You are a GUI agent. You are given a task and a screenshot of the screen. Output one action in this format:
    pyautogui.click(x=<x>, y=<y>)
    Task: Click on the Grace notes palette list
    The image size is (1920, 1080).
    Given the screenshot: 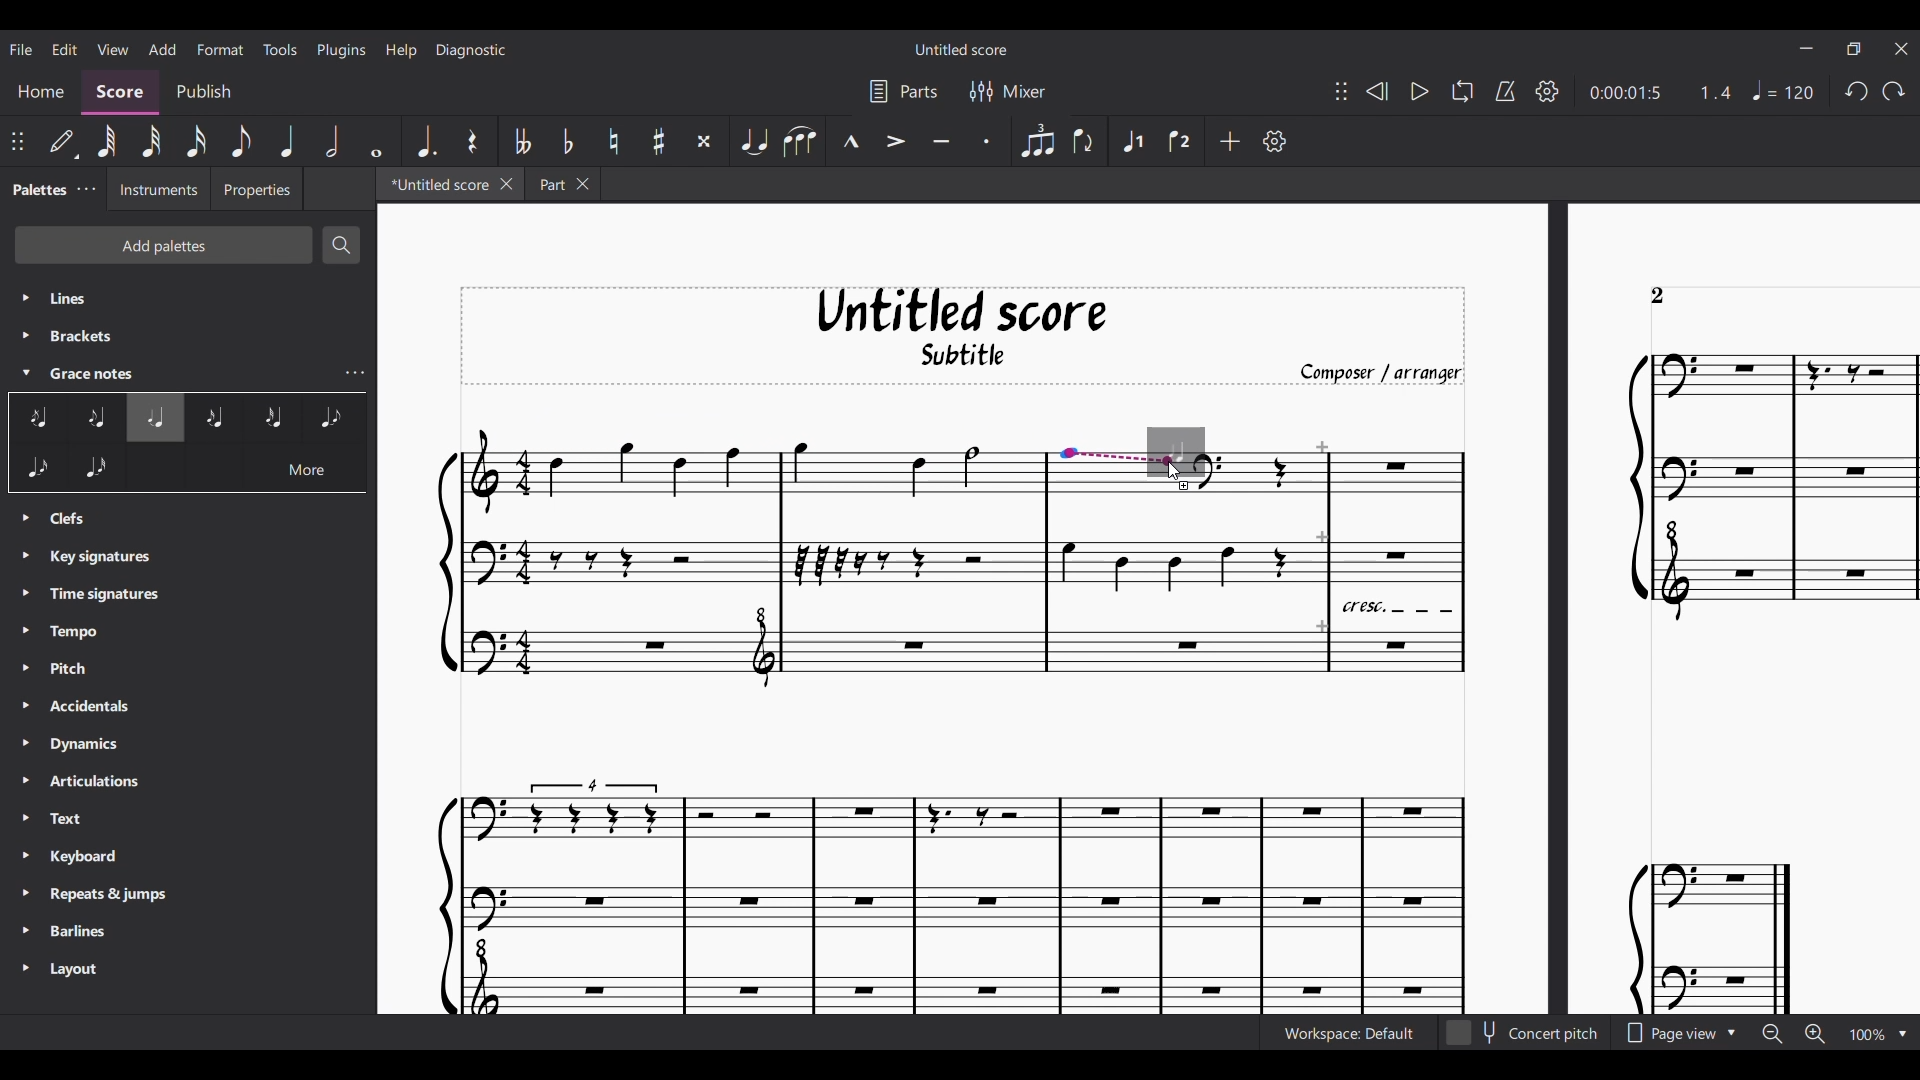 What is the action you would take?
    pyautogui.click(x=355, y=373)
    